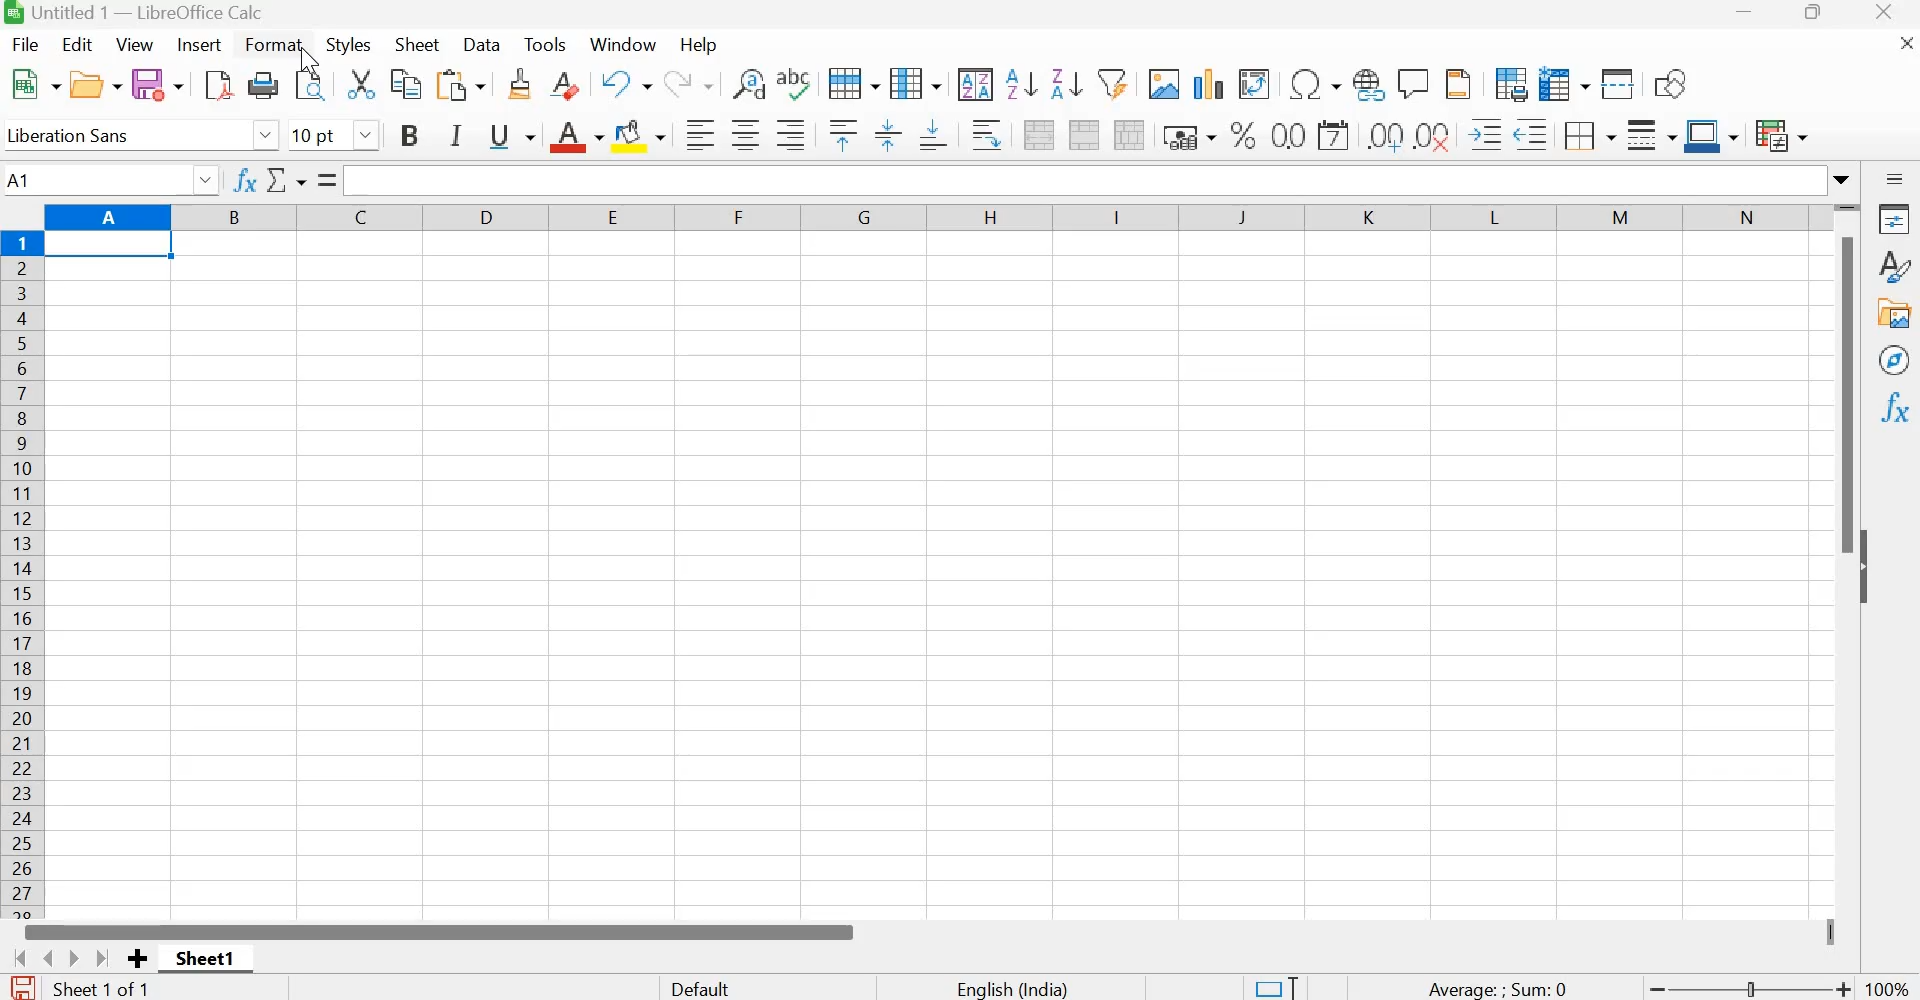 This screenshot has height=1000, width=1920. I want to click on Copy, so click(408, 86).